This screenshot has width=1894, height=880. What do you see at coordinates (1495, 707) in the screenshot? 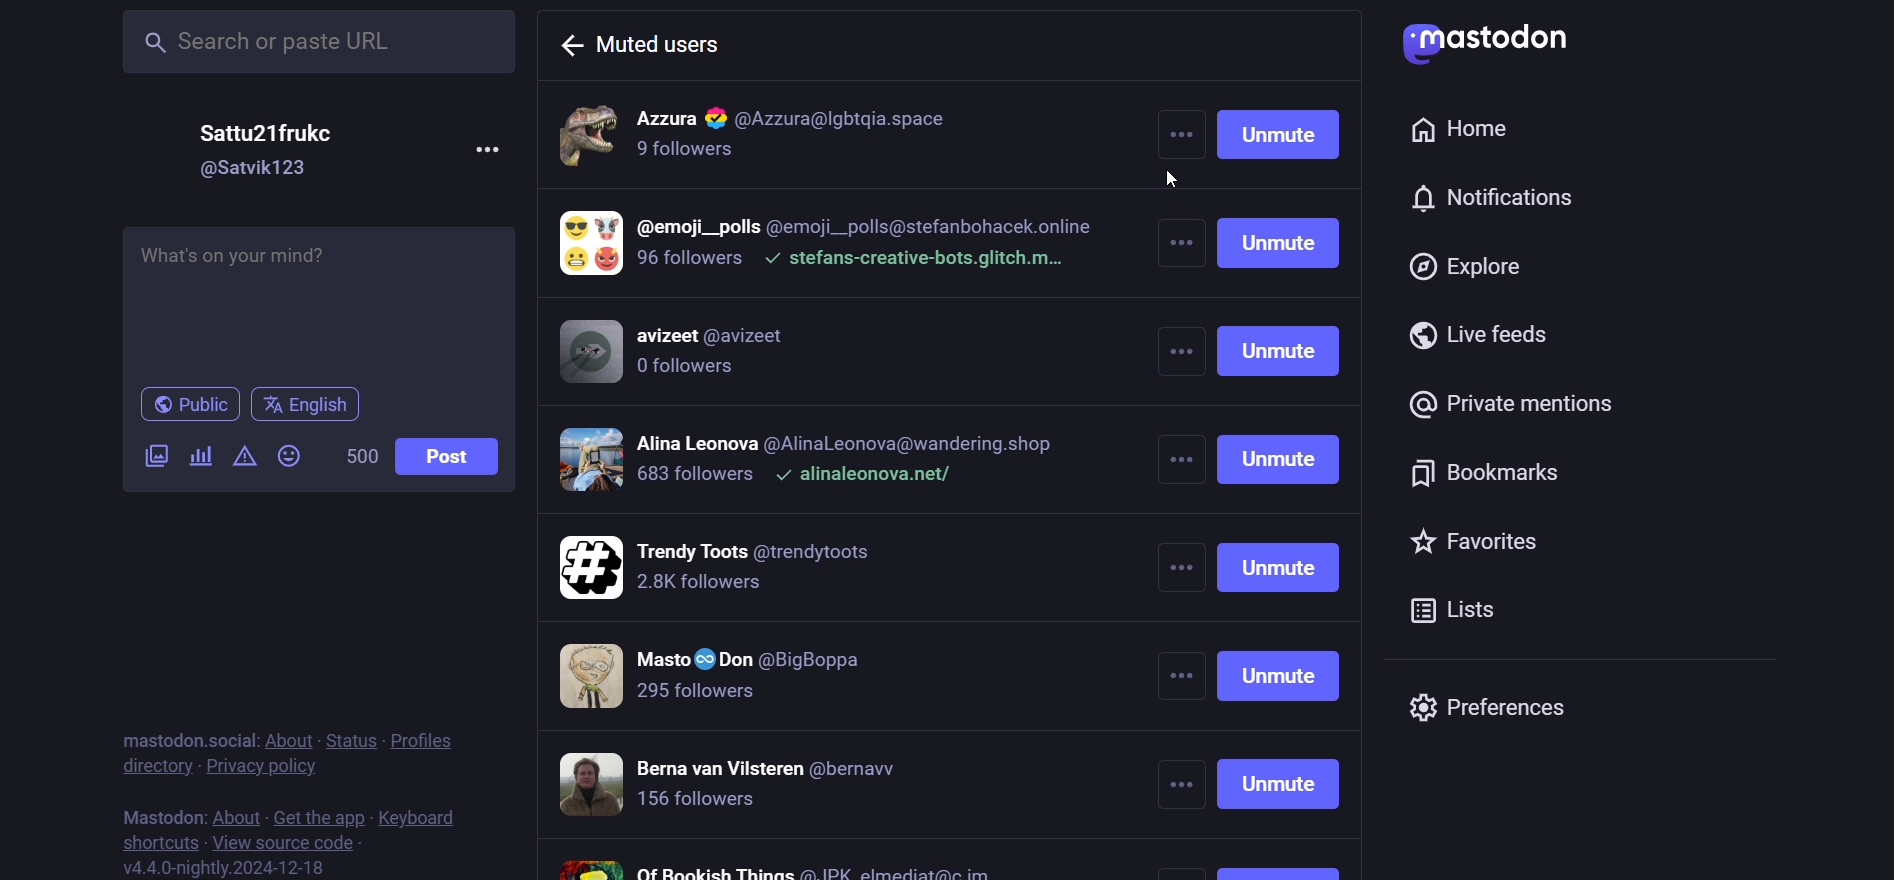
I see `preferences` at bounding box center [1495, 707].